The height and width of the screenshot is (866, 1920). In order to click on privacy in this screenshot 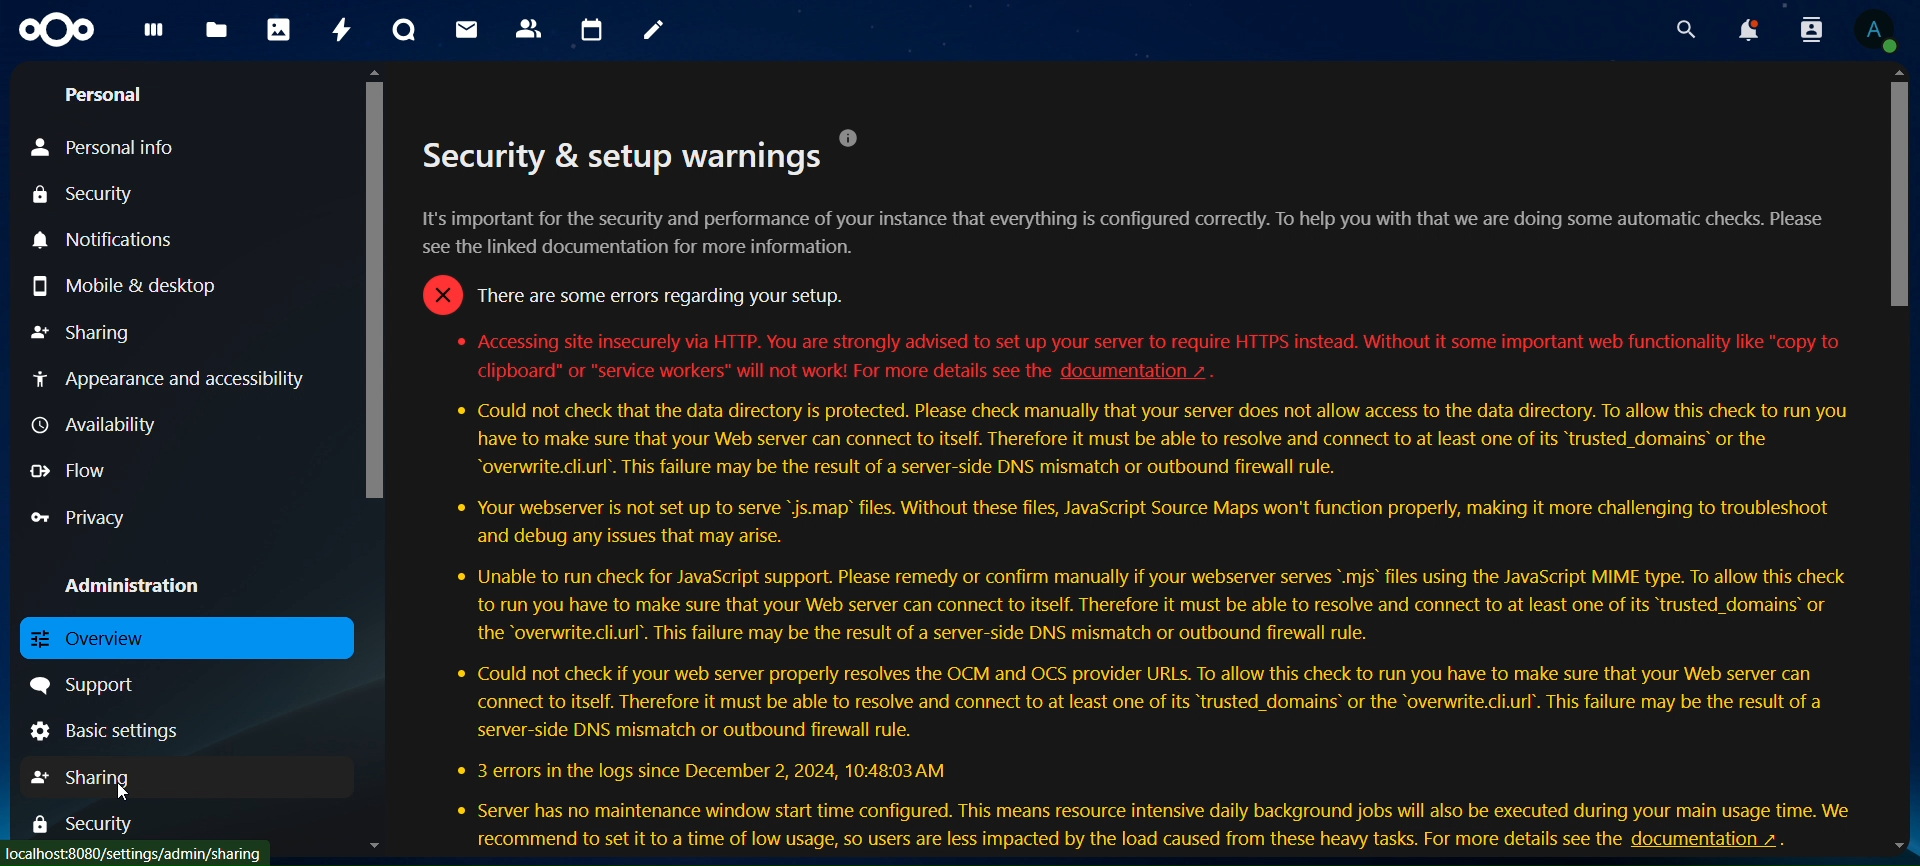, I will do `click(79, 519)`.